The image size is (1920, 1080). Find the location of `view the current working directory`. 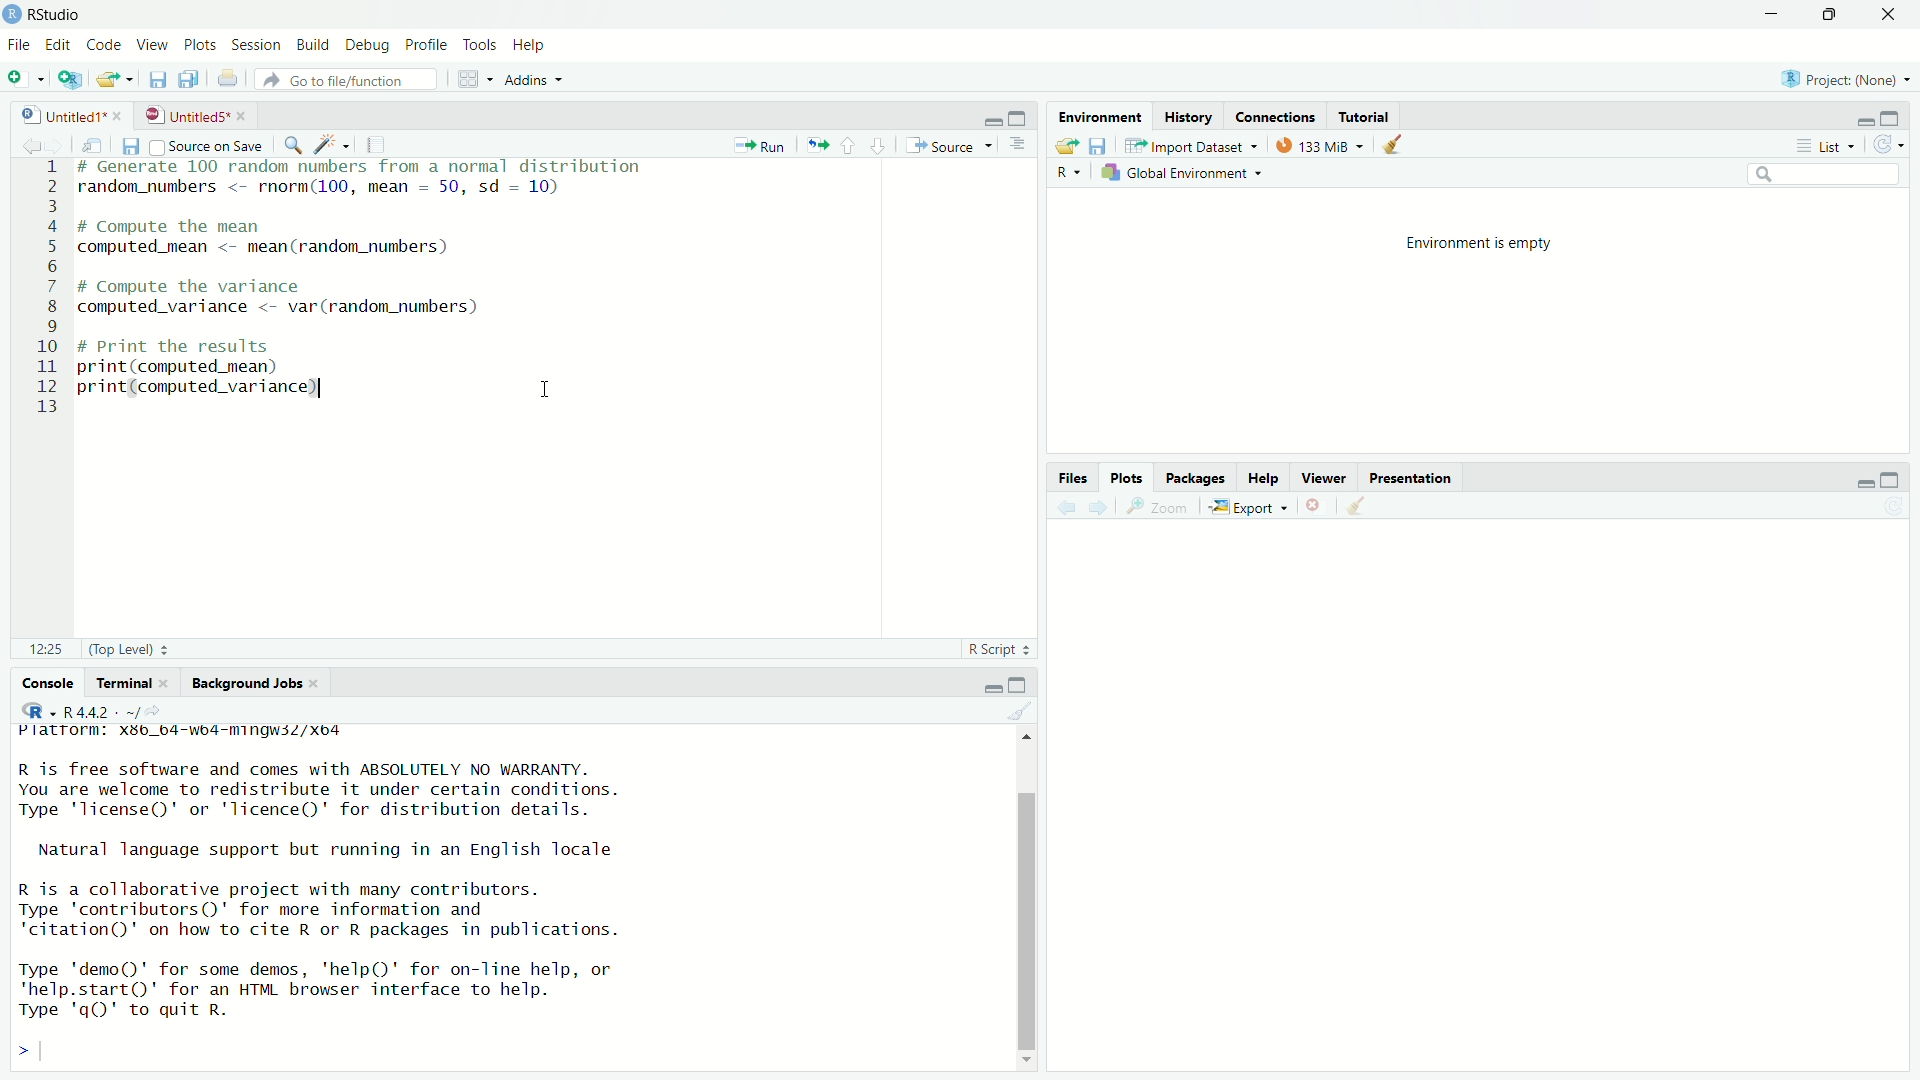

view the current working directory is located at coordinates (165, 711).